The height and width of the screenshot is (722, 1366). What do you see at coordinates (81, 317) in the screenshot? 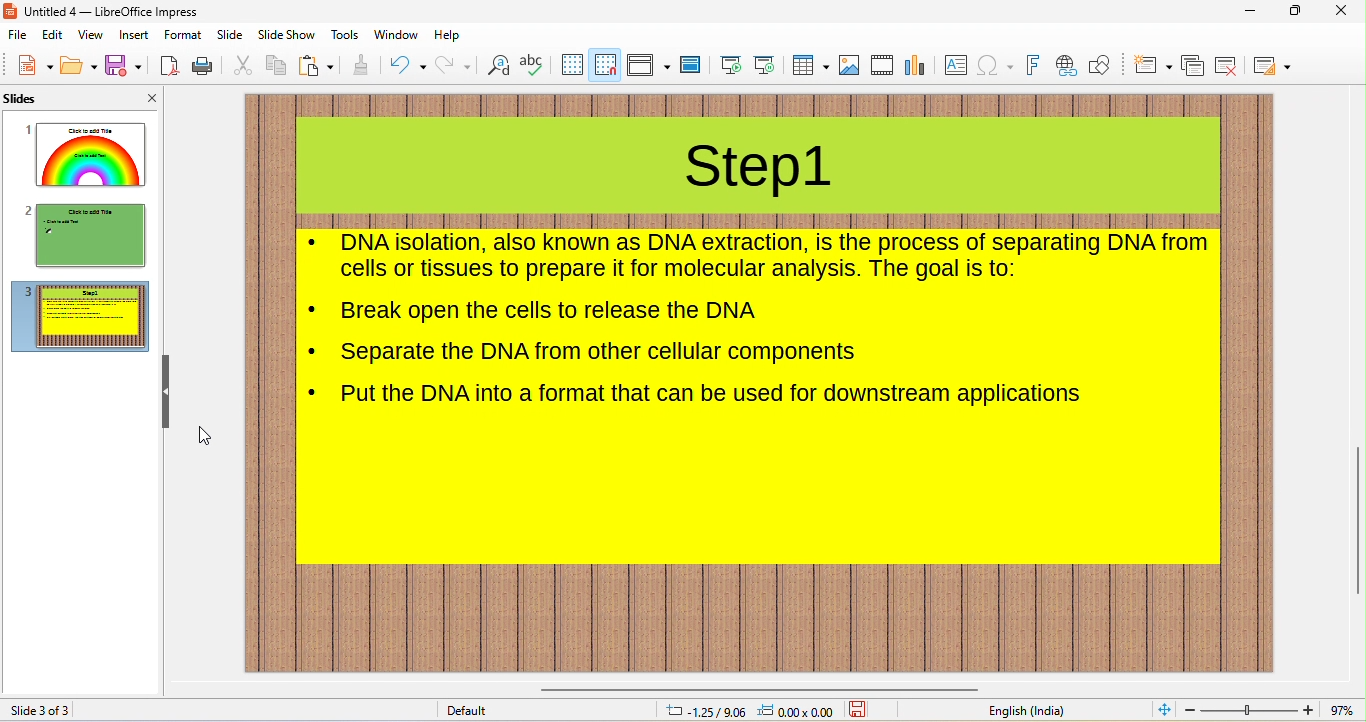
I see `slide3` at bounding box center [81, 317].